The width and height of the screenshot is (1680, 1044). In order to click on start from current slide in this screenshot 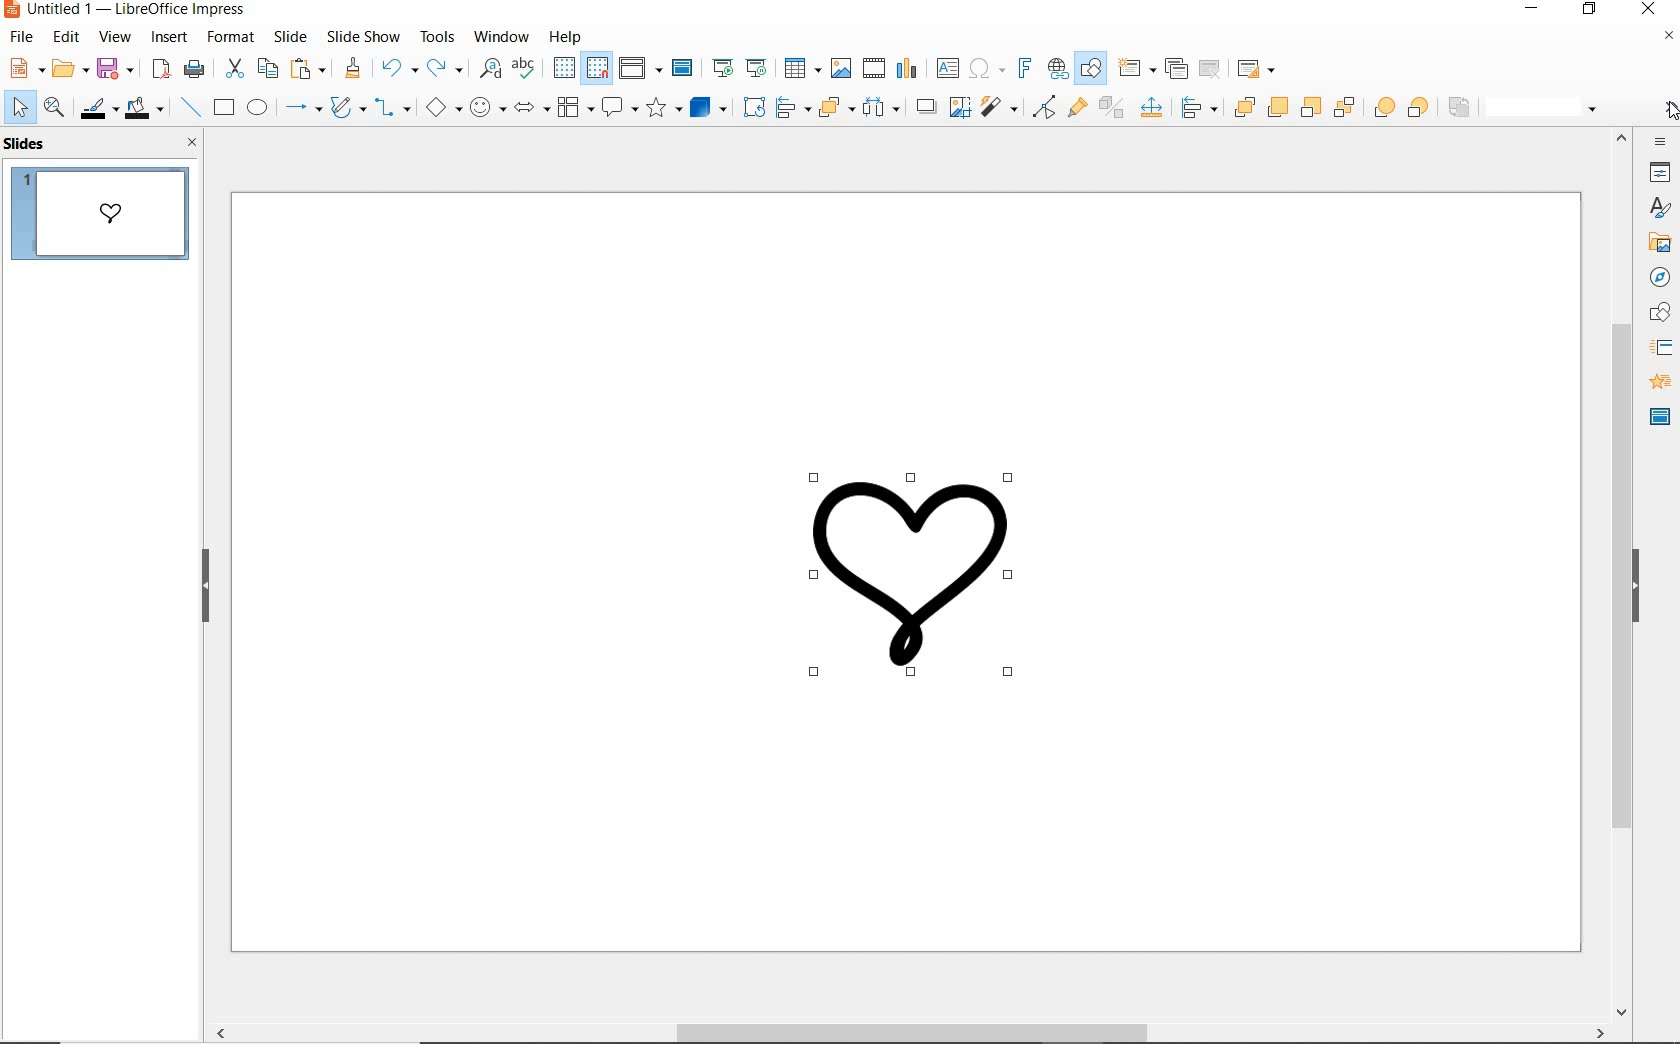, I will do `click(757, 68)`.